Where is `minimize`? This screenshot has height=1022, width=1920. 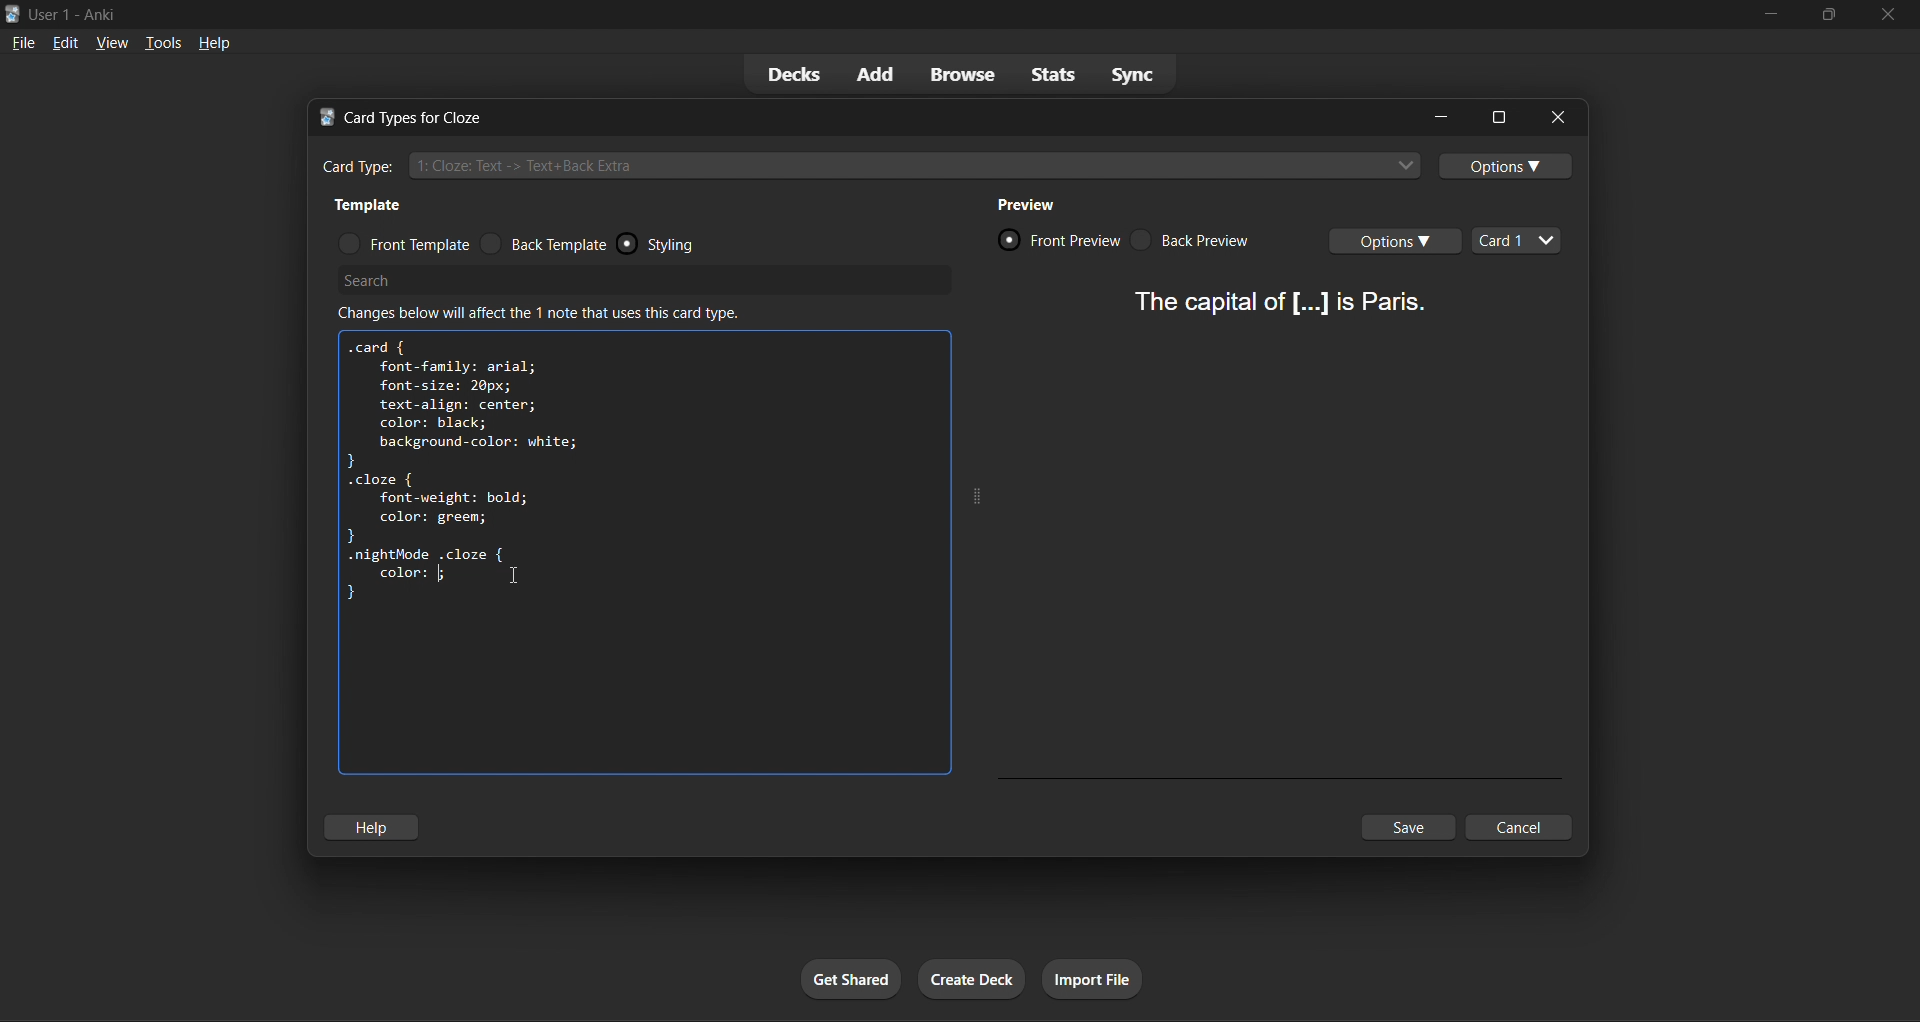
minimize is located at coordinates (1441, 115).